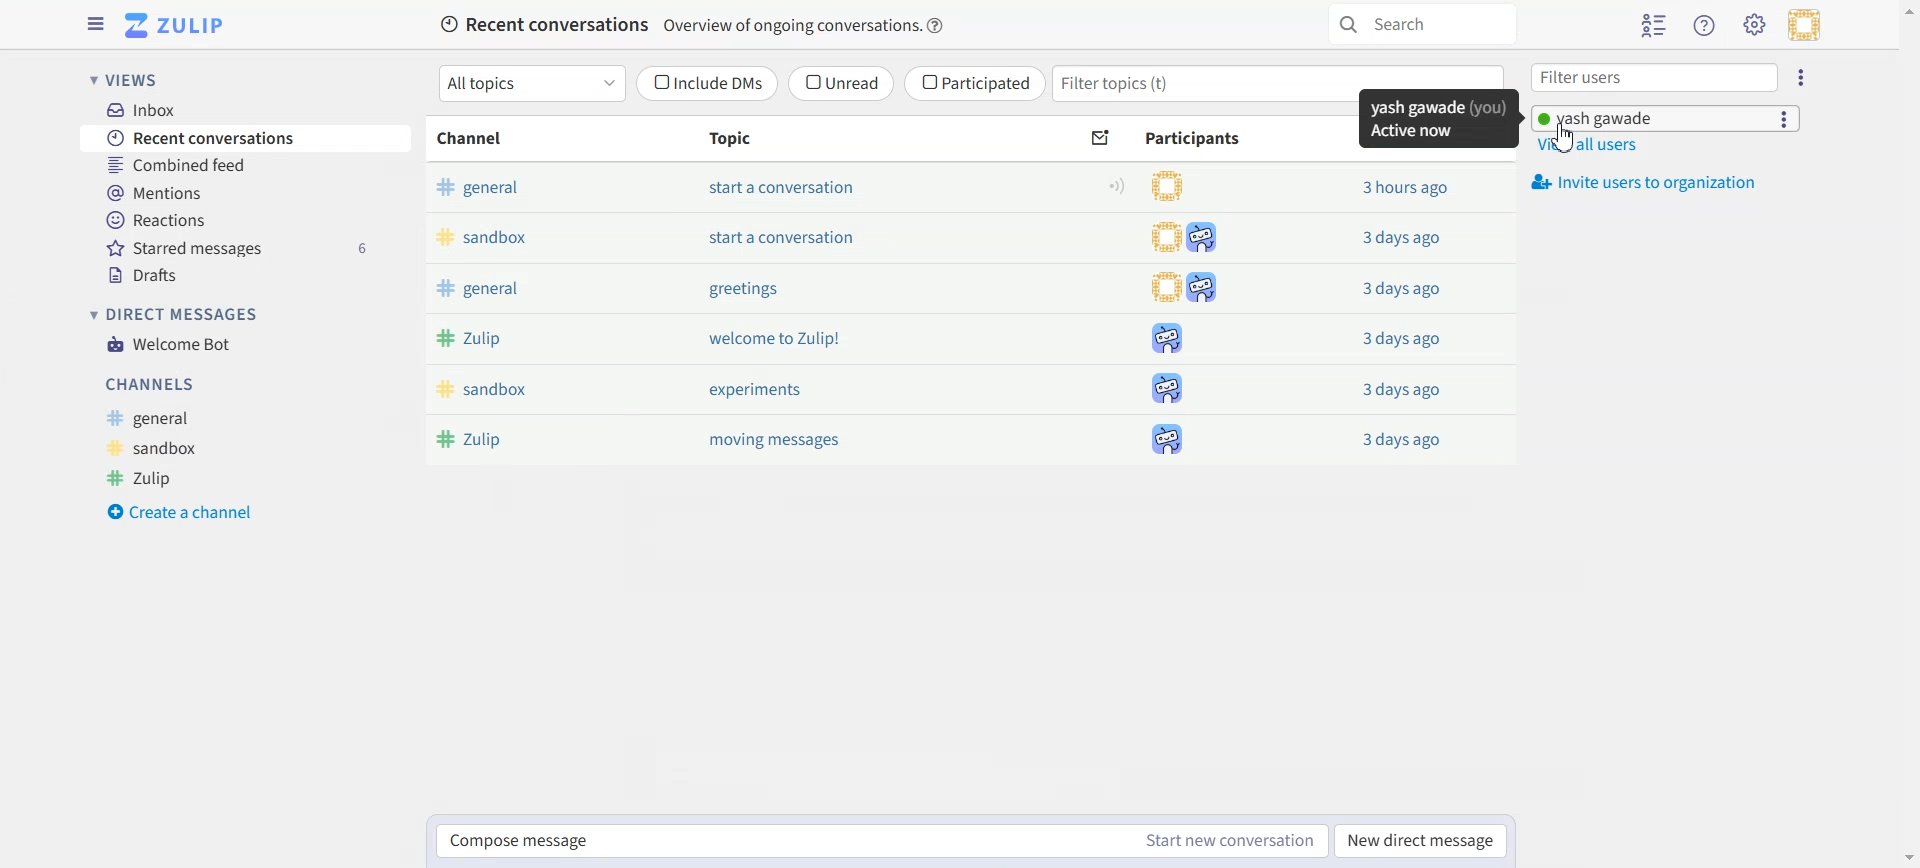 The image size is (1920, 868). Describe the element at coordinates (1652, 78) in the screenshot. I see `Filter users` at that location.